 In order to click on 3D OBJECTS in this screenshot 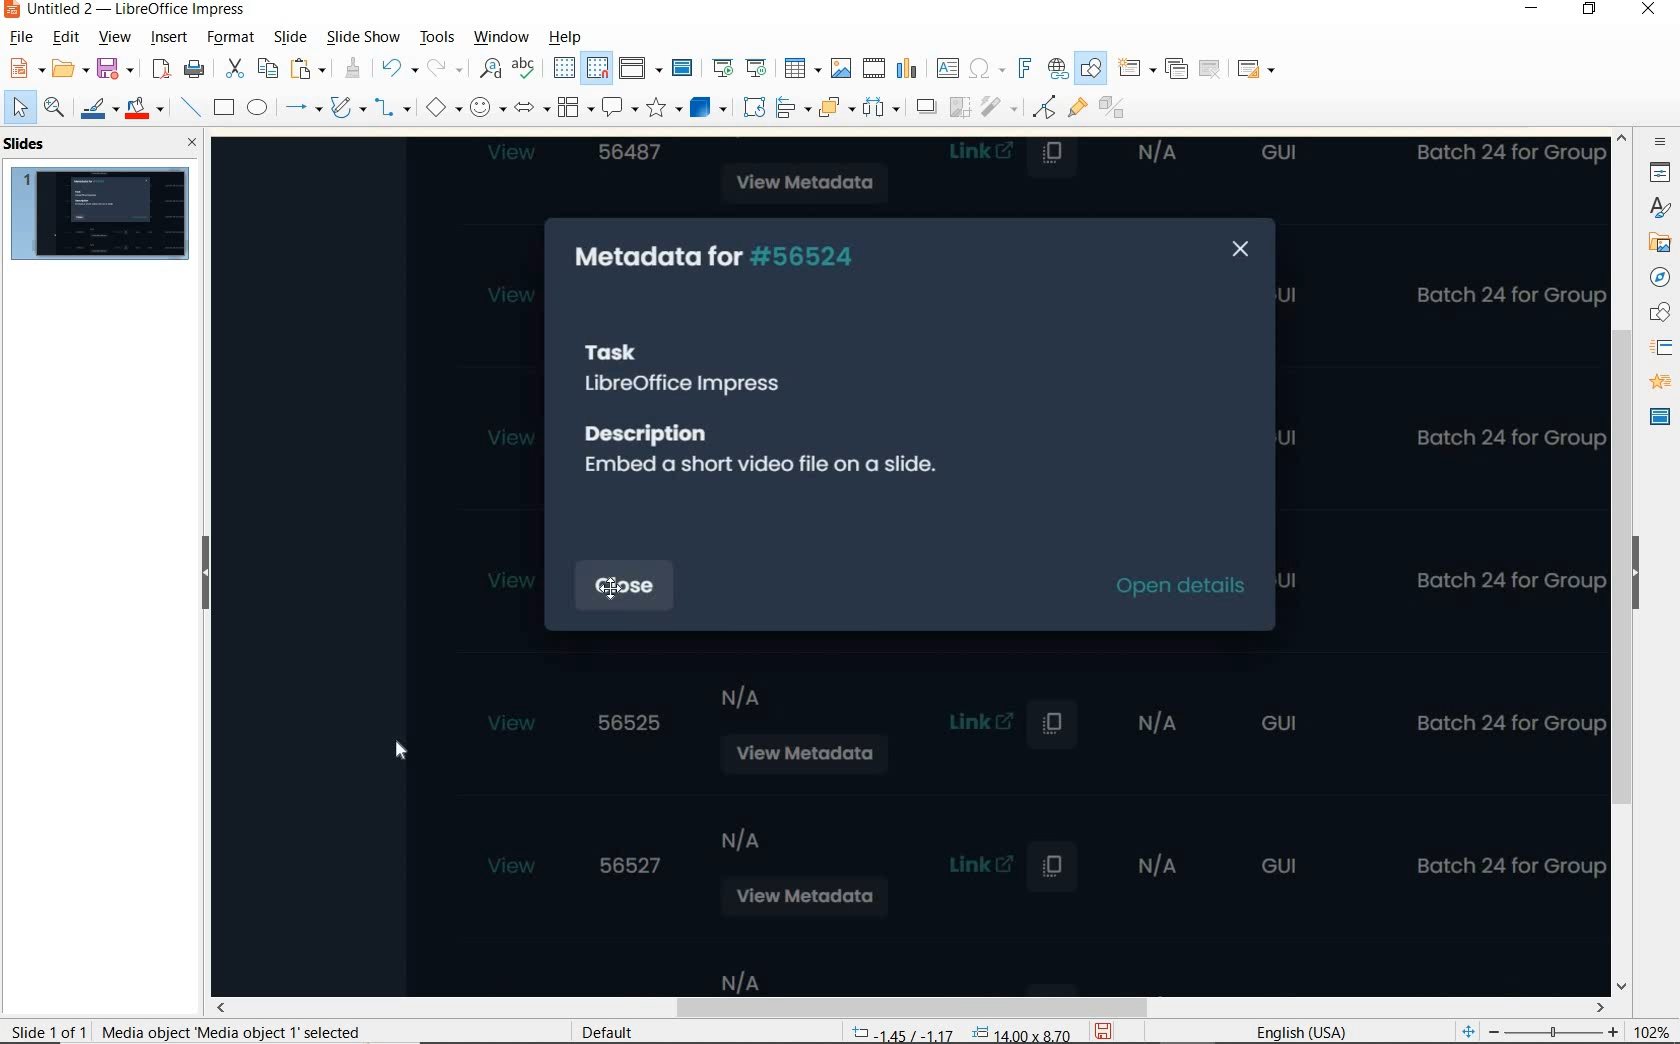, I will do `click(707, 108)`.